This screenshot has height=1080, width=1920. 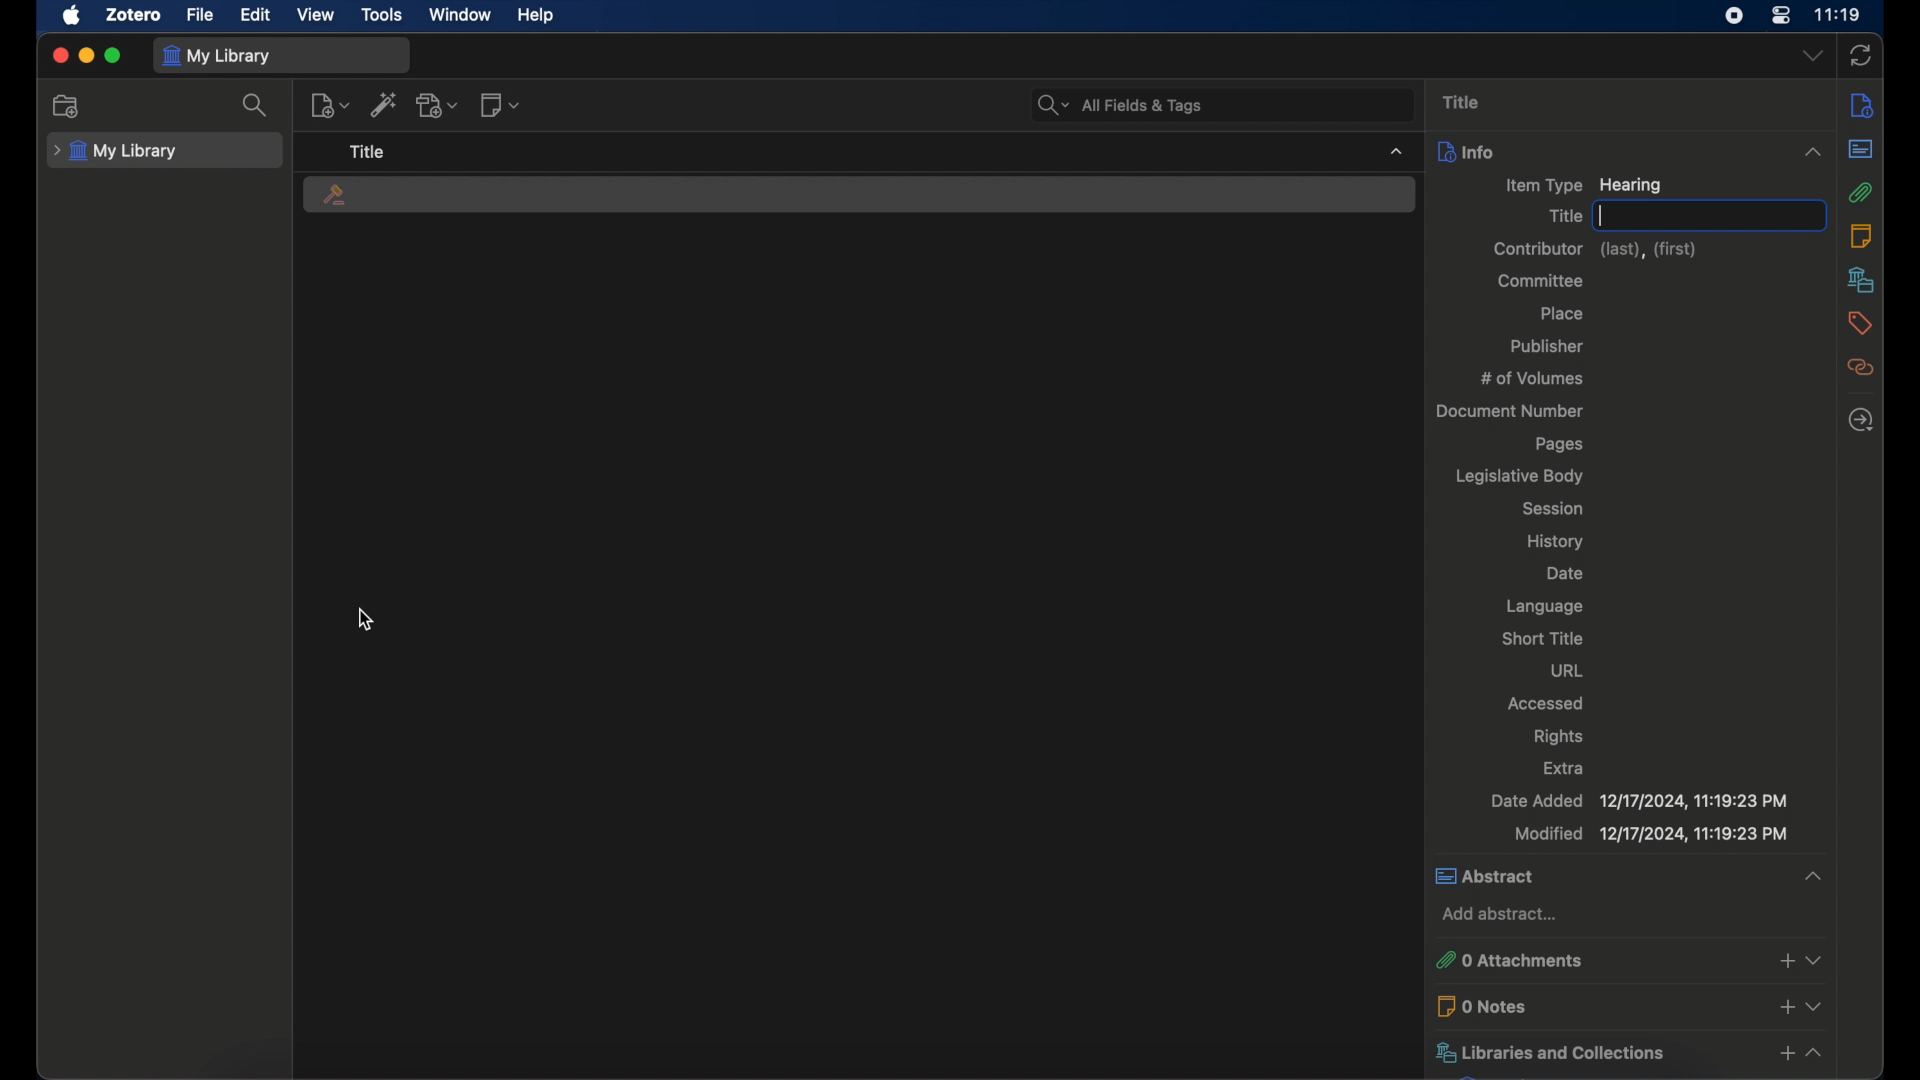 I want to click on date, so click(x=1566, y=575).